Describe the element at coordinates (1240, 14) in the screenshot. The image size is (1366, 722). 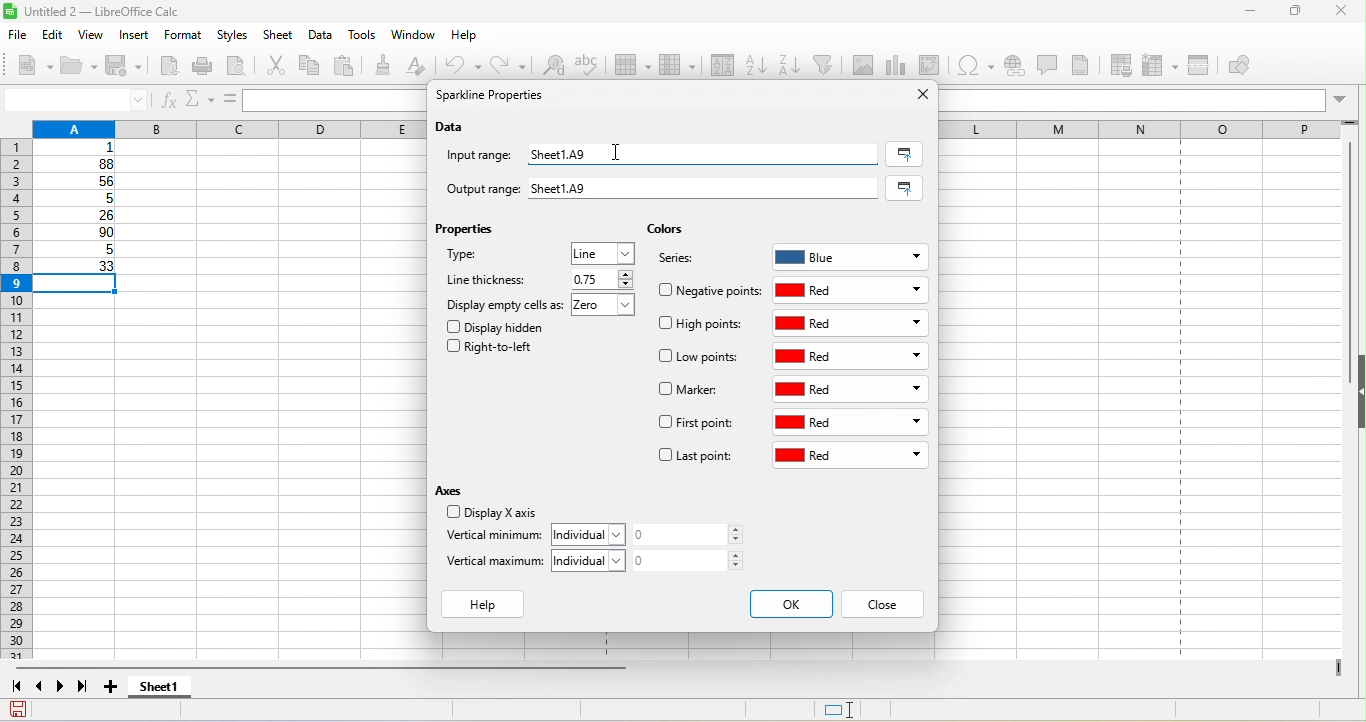
I see `minimize` at that location.